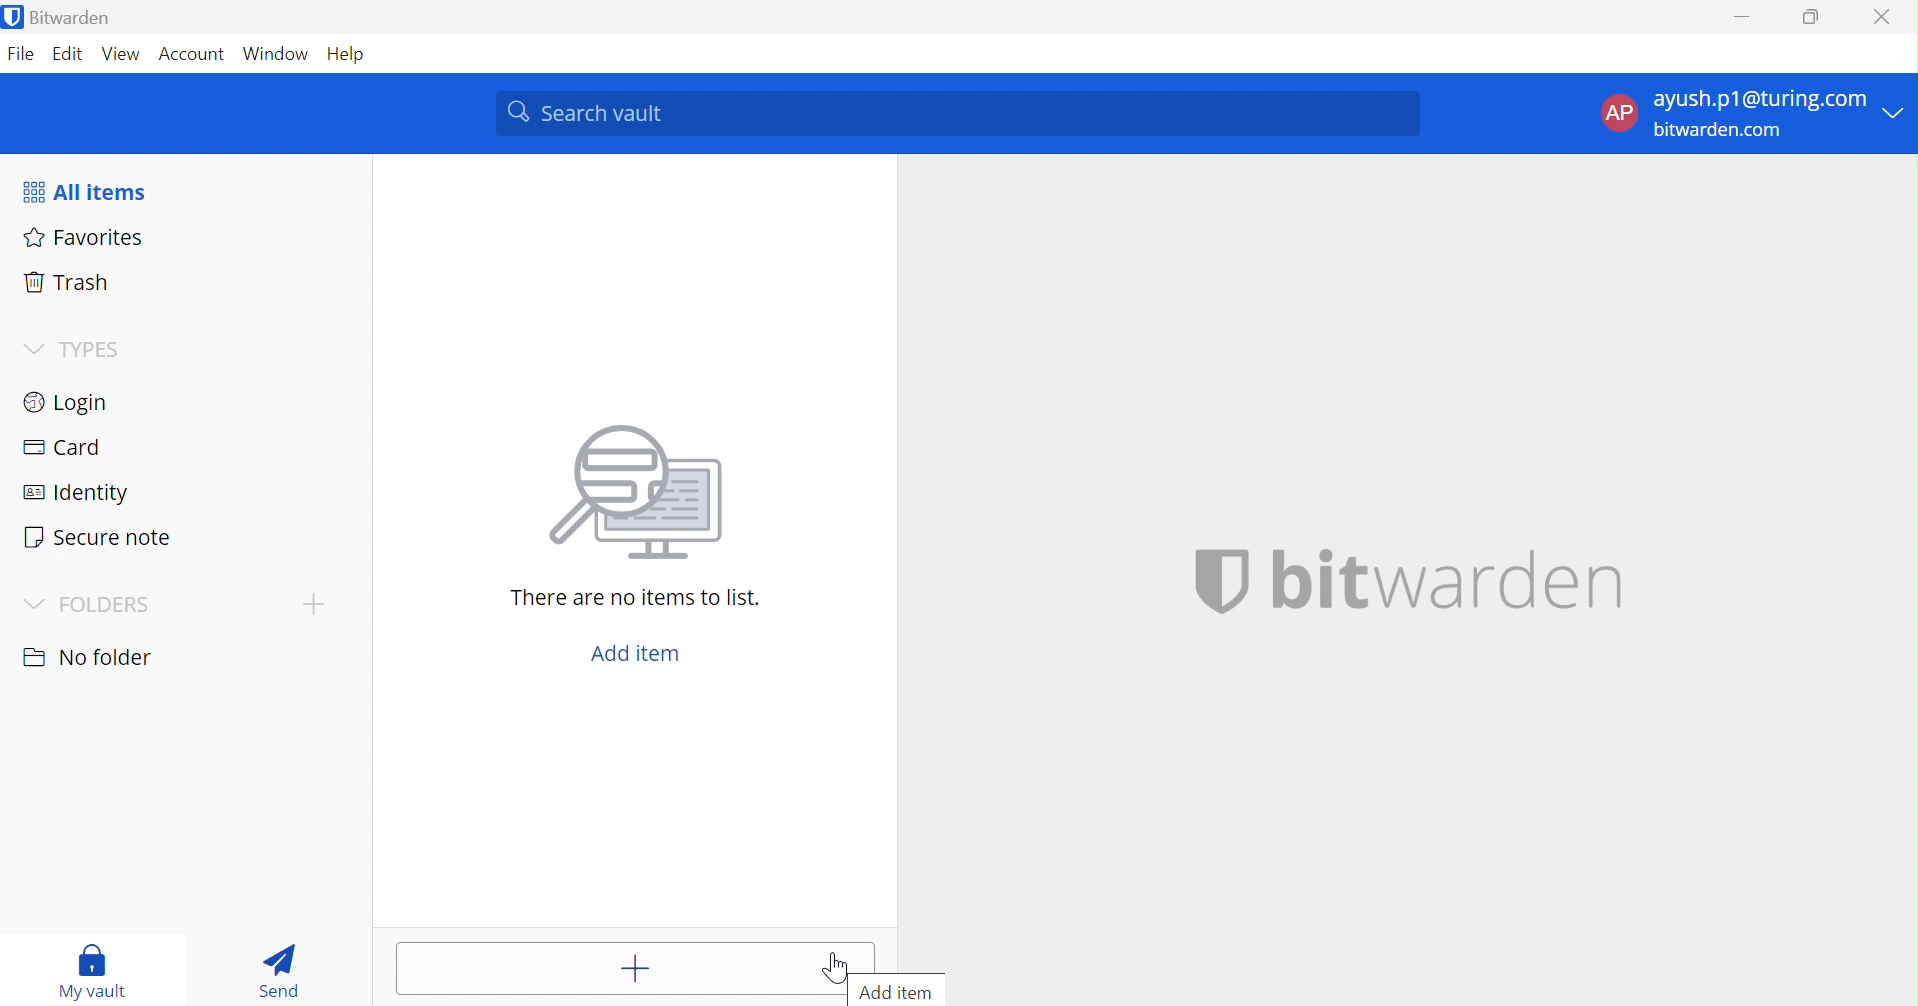 Image resolution: width=1918 pixels, height=1006 pixels. I want to click on Account, so click(195, 54).